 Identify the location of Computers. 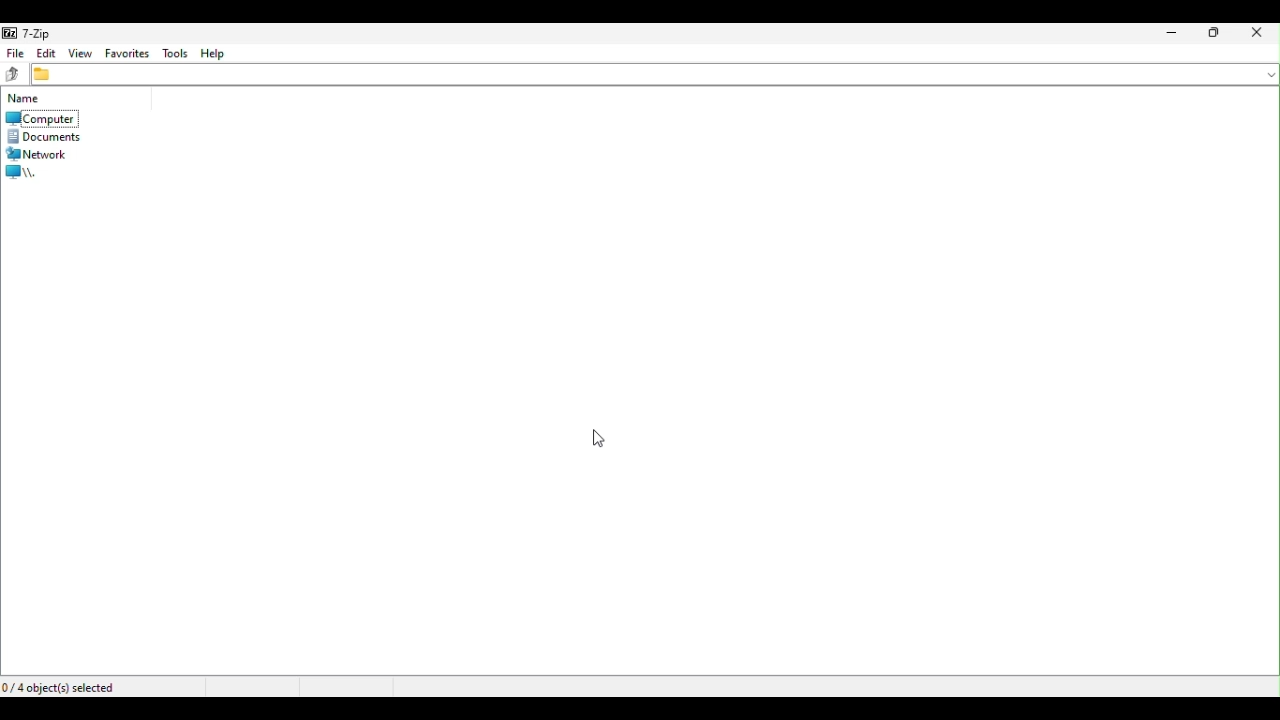
(50, 111).